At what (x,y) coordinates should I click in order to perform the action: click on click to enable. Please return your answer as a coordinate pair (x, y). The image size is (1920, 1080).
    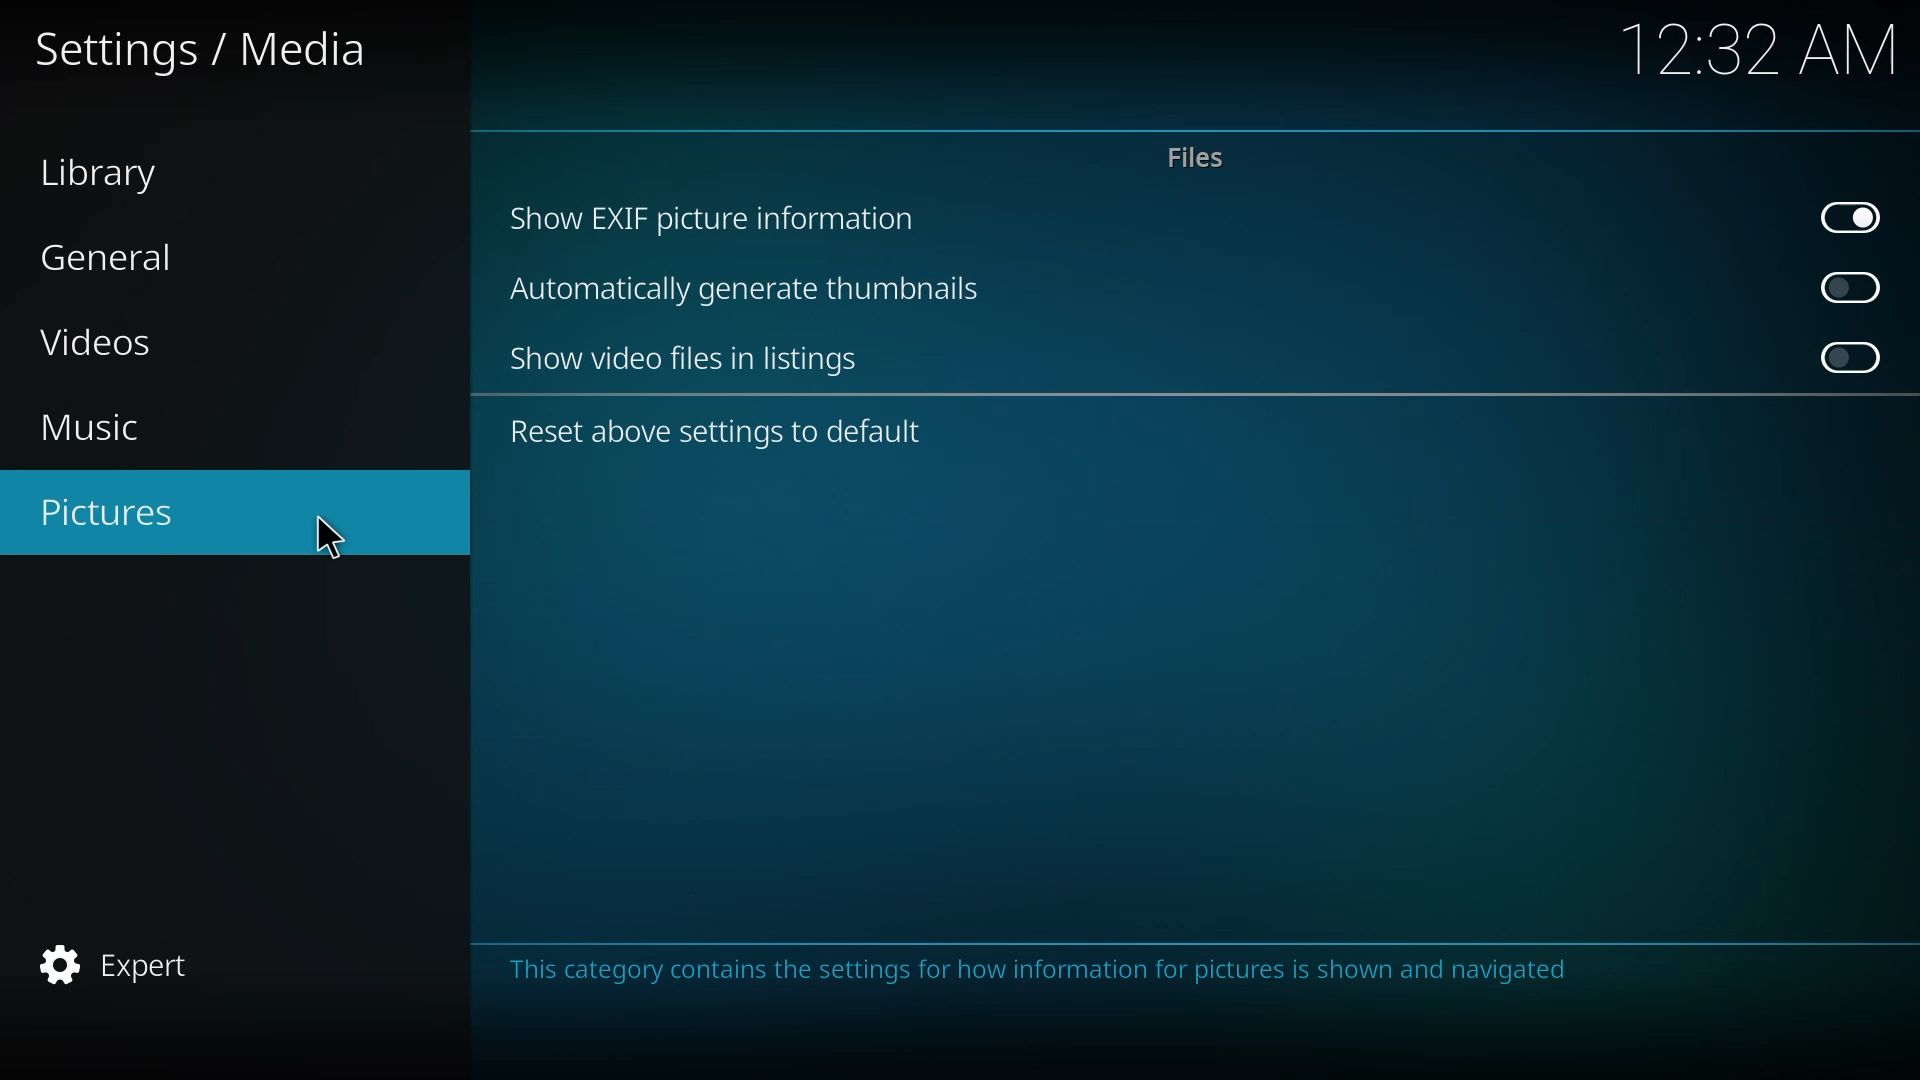
    Looking at the image, I should click on (1854, 357).